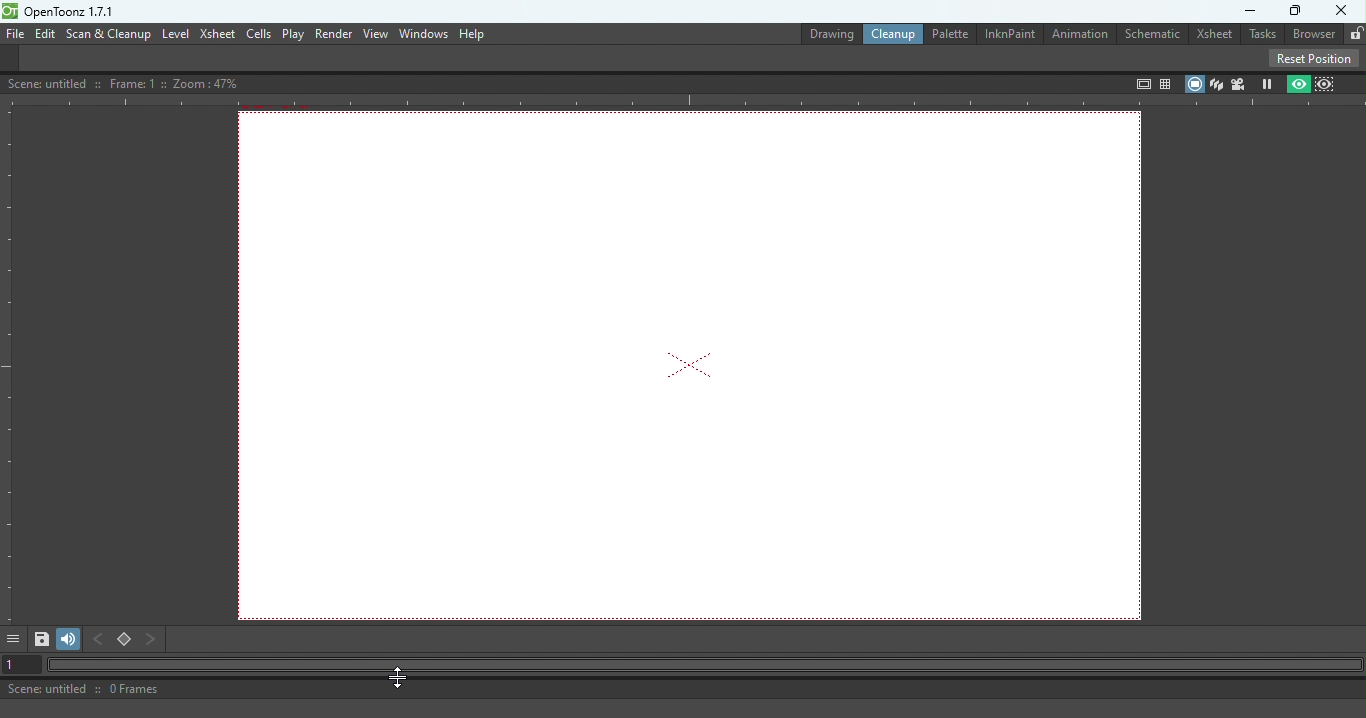 This screenshot has width=1366, height=718. I want to click on Freeze, so click(1267, 83).